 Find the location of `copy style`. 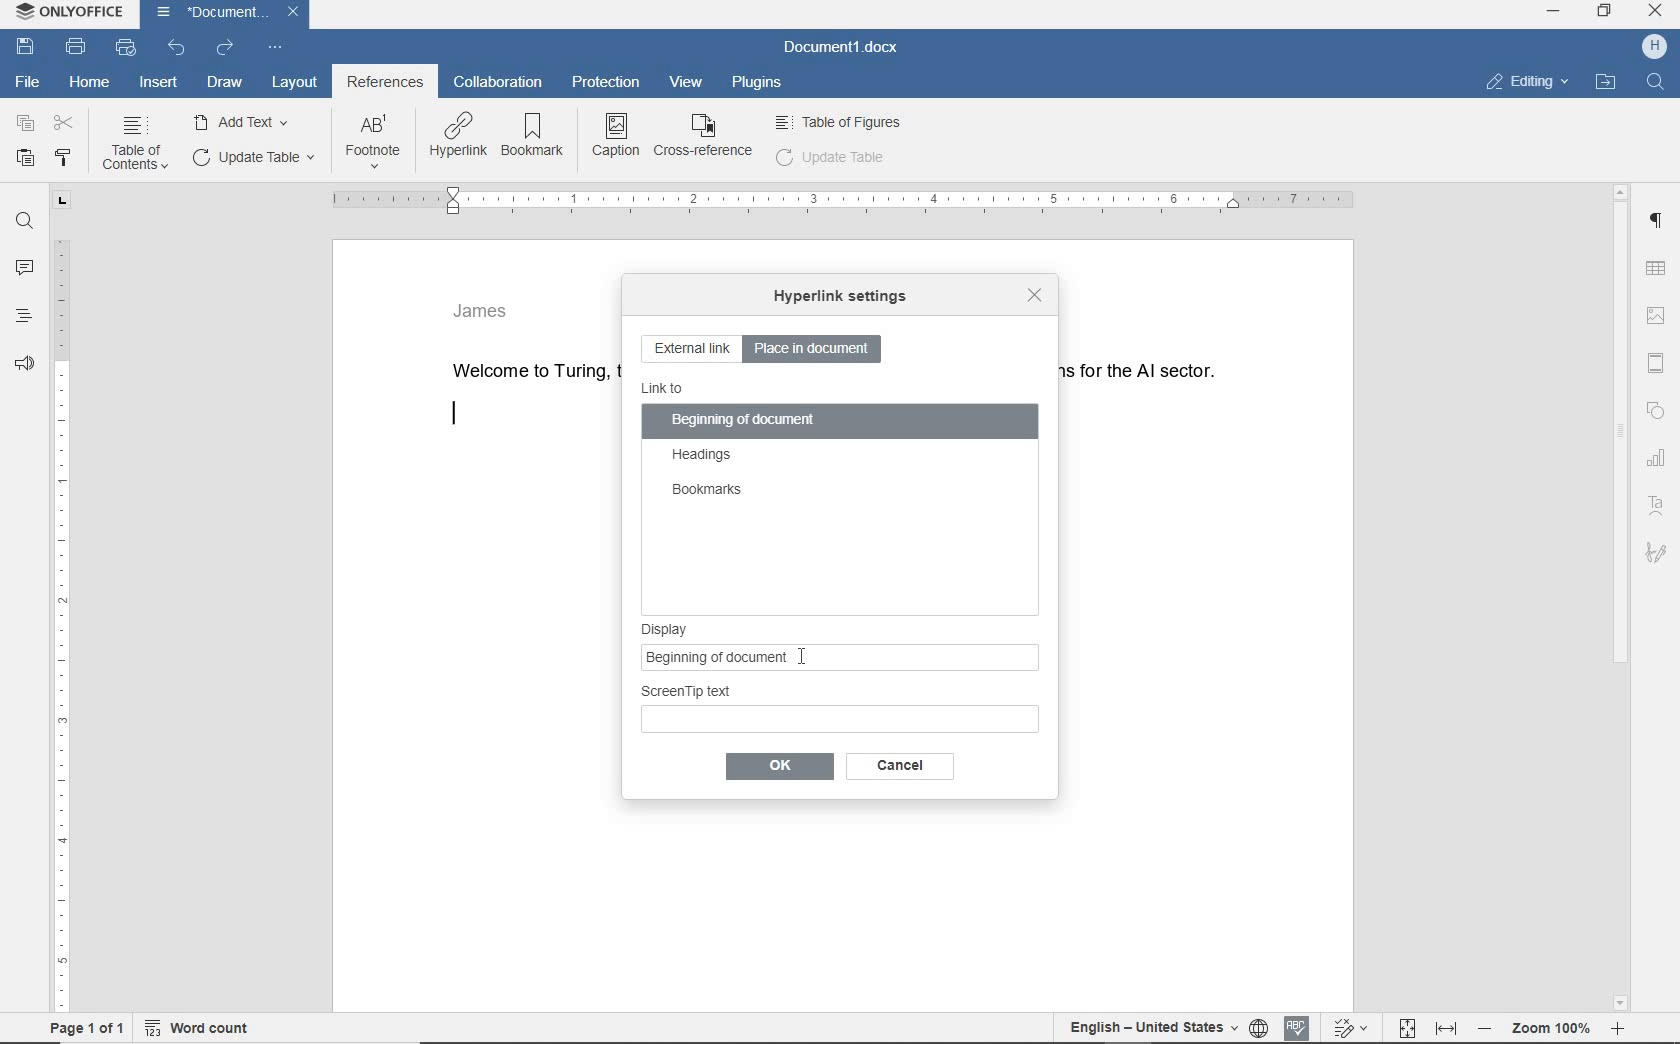

copy style is located at coordinates (66, 156).